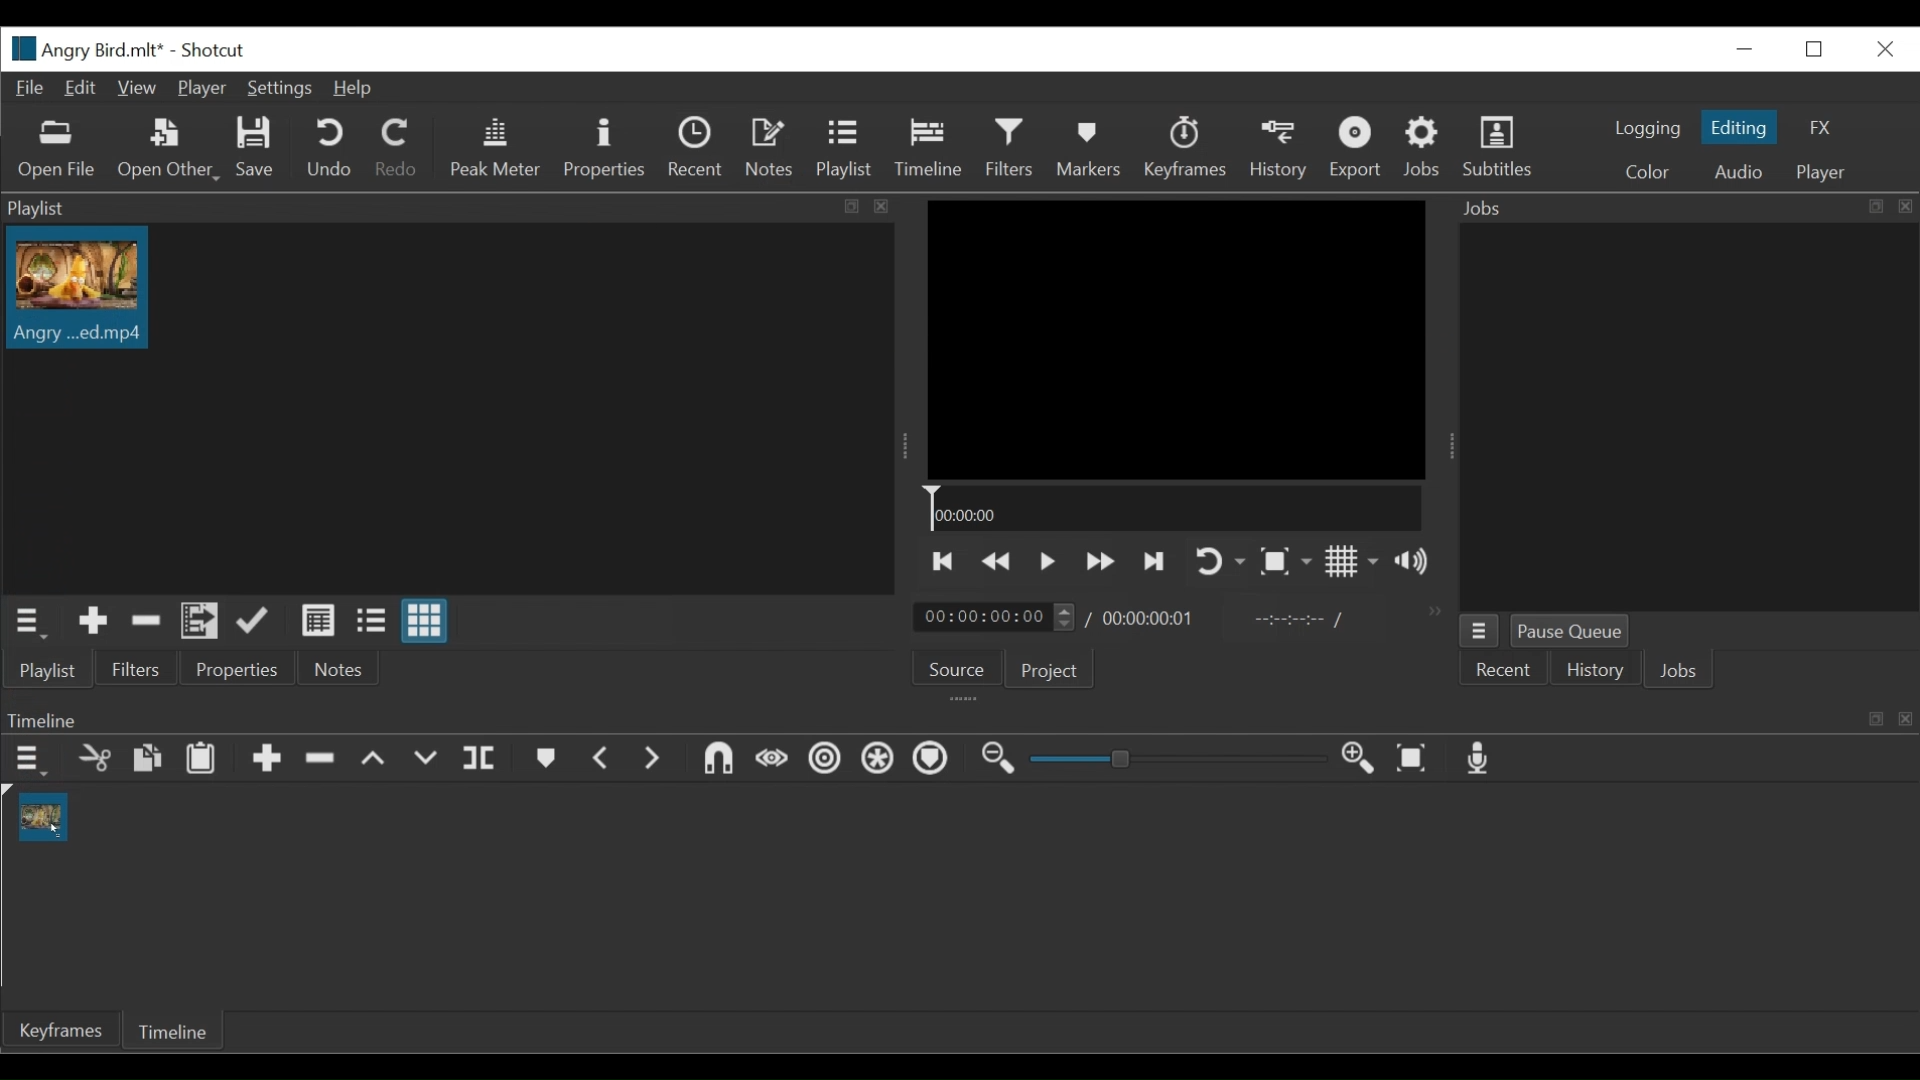 The width and height of the screenshot is (1920, 1080). What do you see at coordinates (1355, 564) in the screenshot?
I see `Toggle display grid on player` at bounding box center [1355, 564].